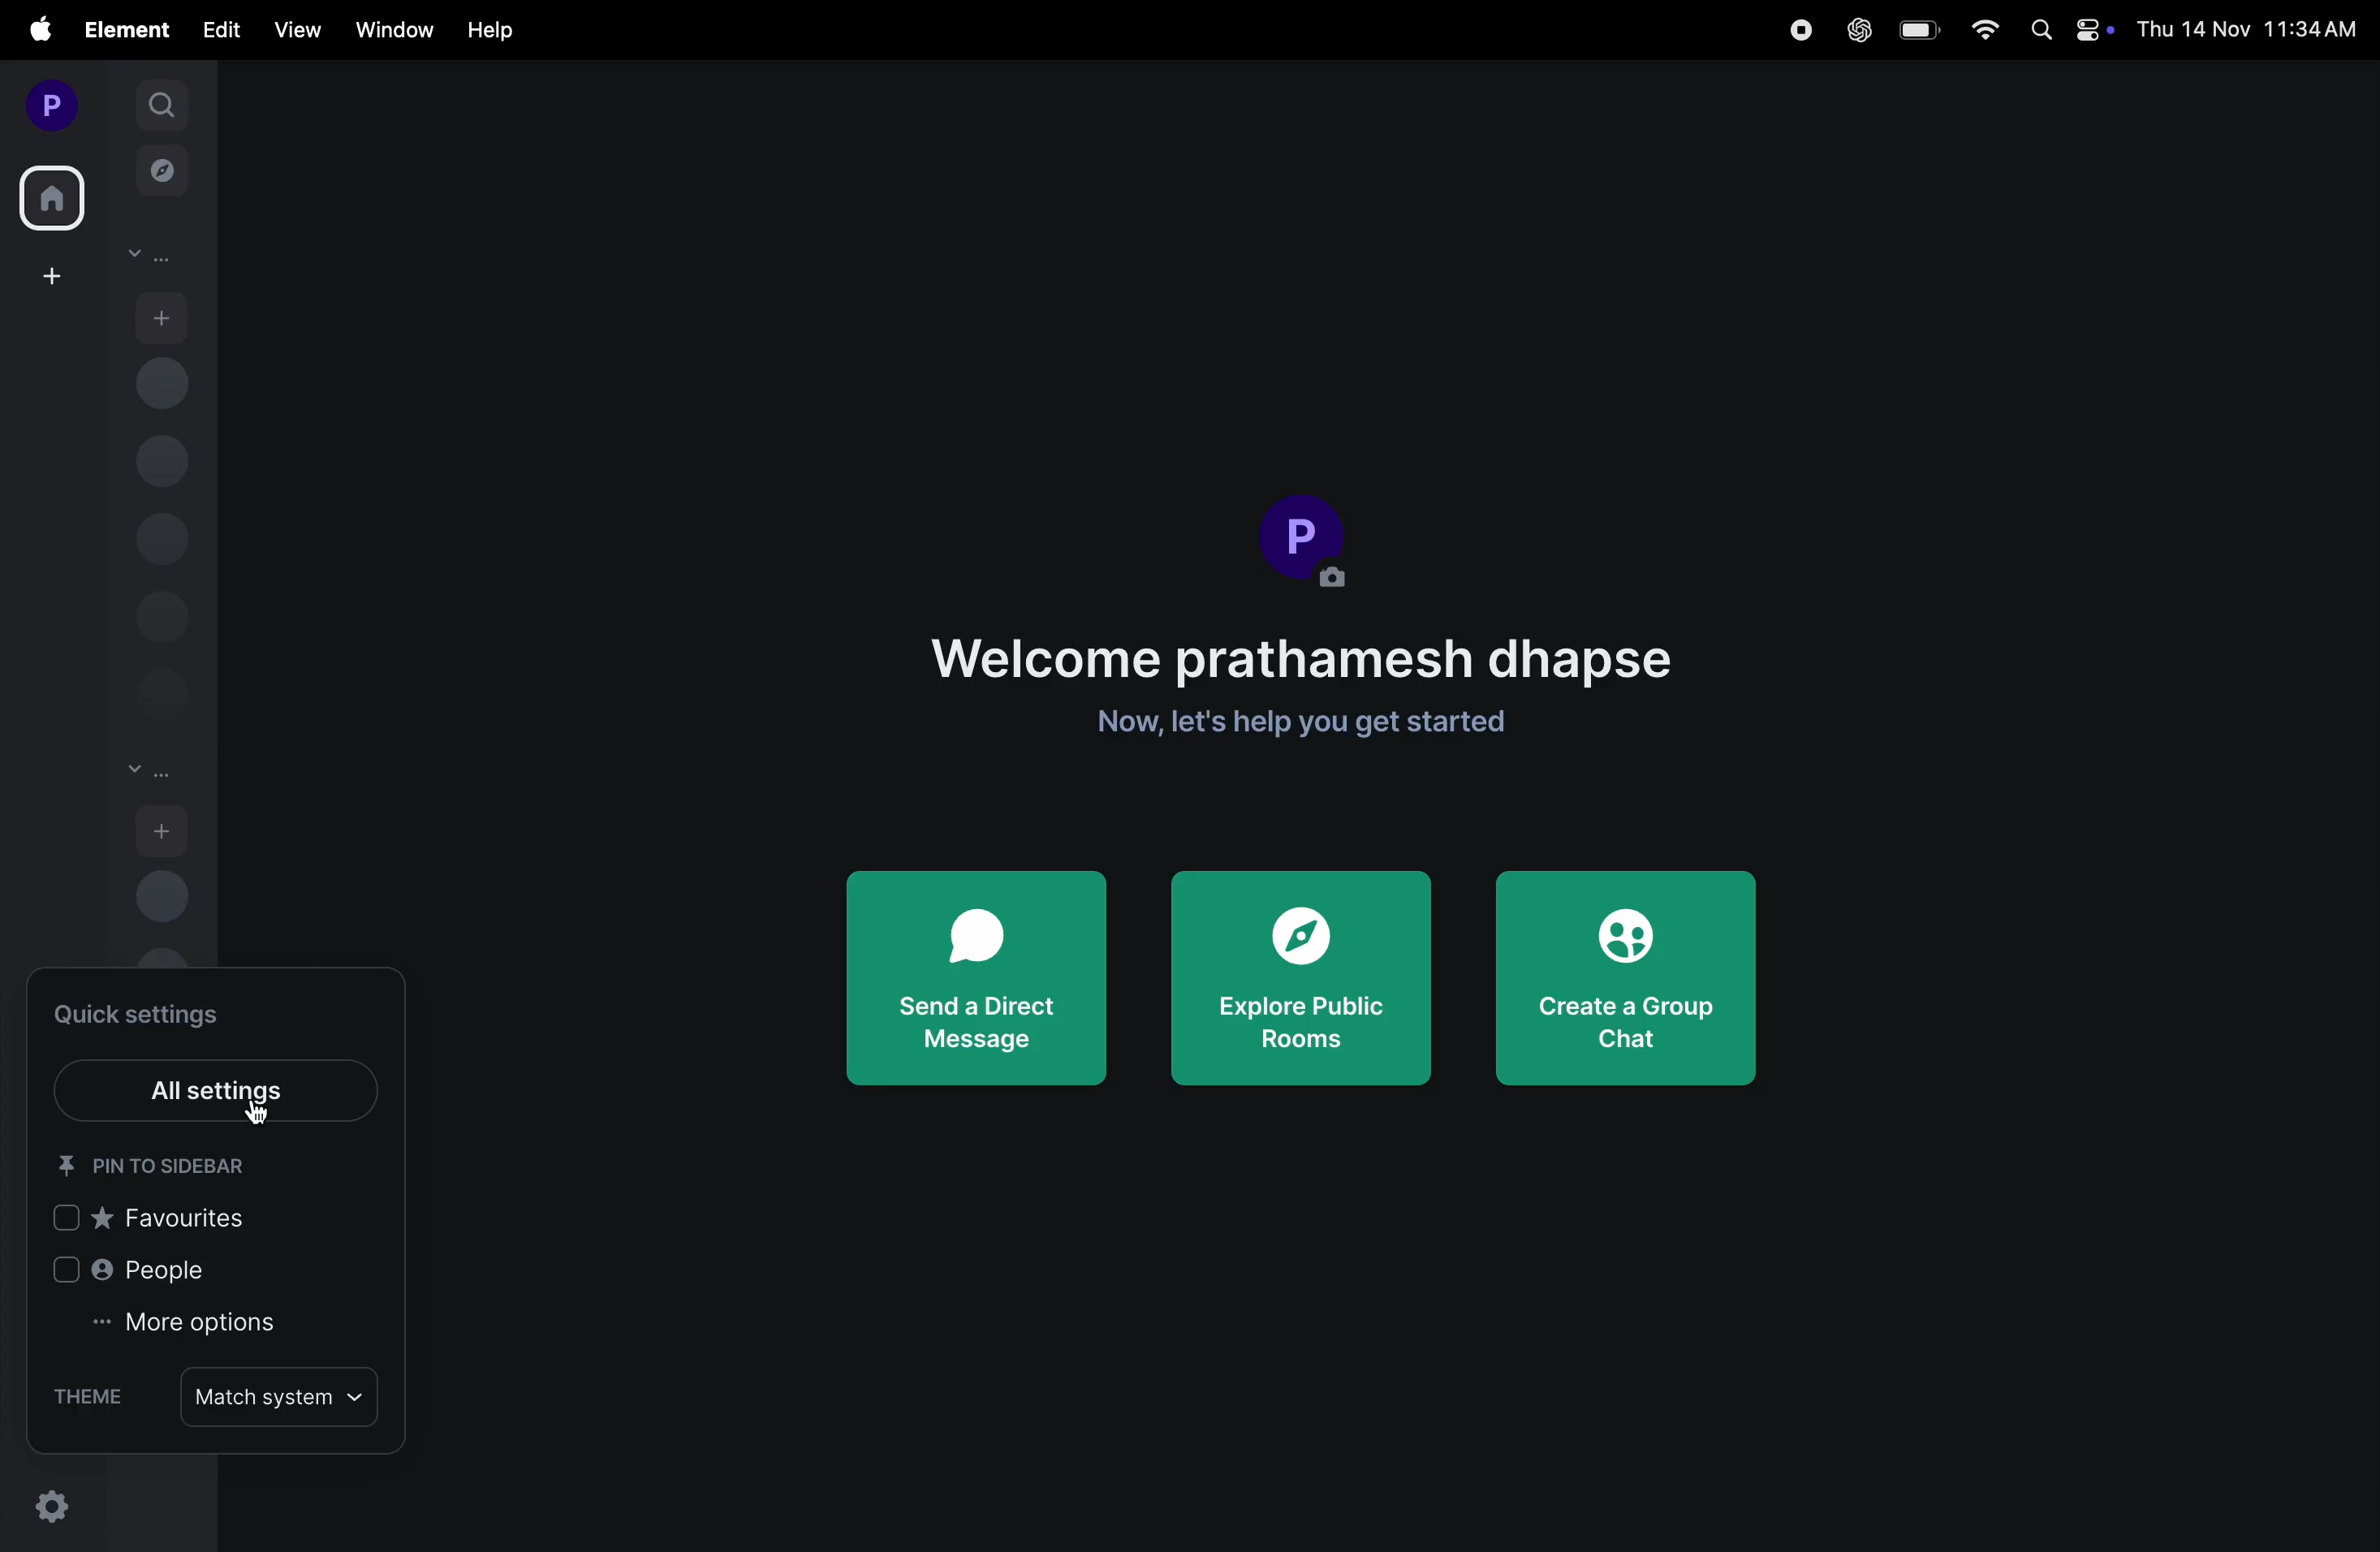 The height and width of the screenshot is (1552, 2380). Describe the element at coordinates (218, 1334) in the screenshot. I see `more options` at that location.